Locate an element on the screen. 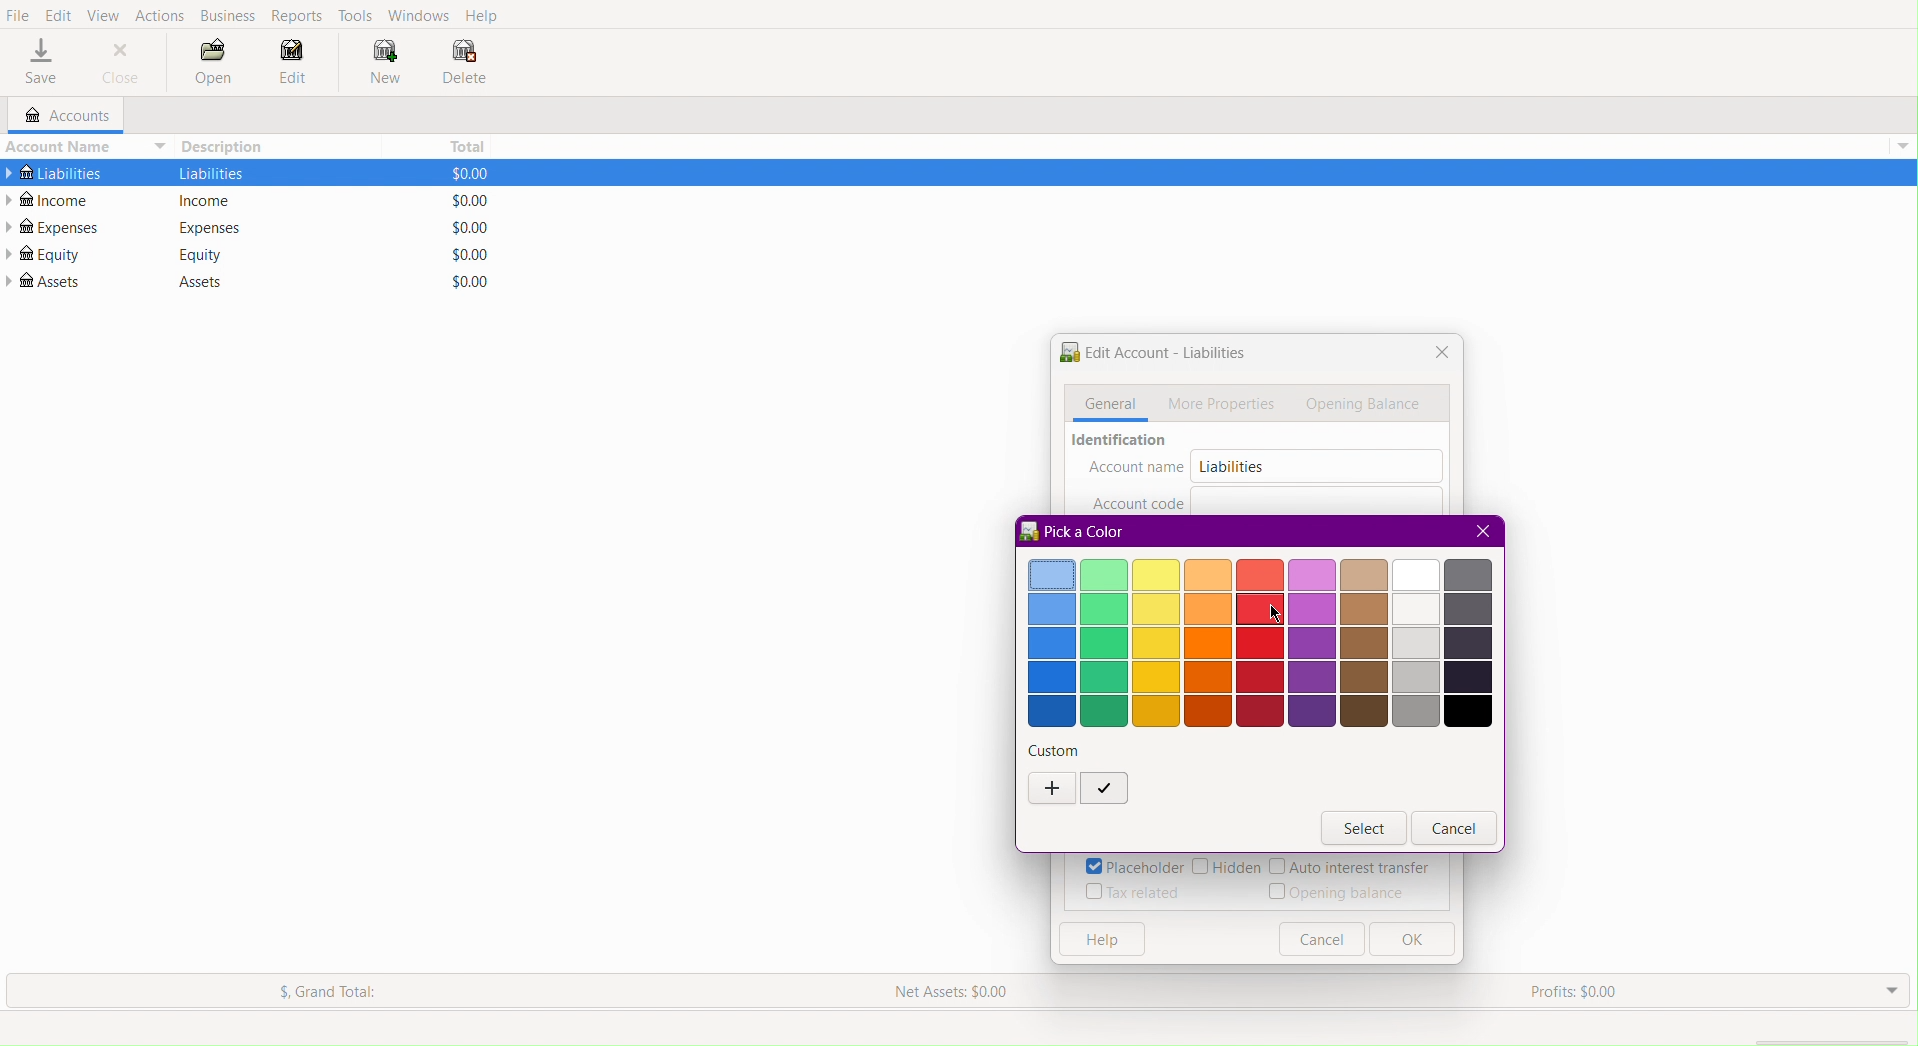 The width and height of the screenshot is (1918, 1046). Grand Total is located at coordinates (330, 991).